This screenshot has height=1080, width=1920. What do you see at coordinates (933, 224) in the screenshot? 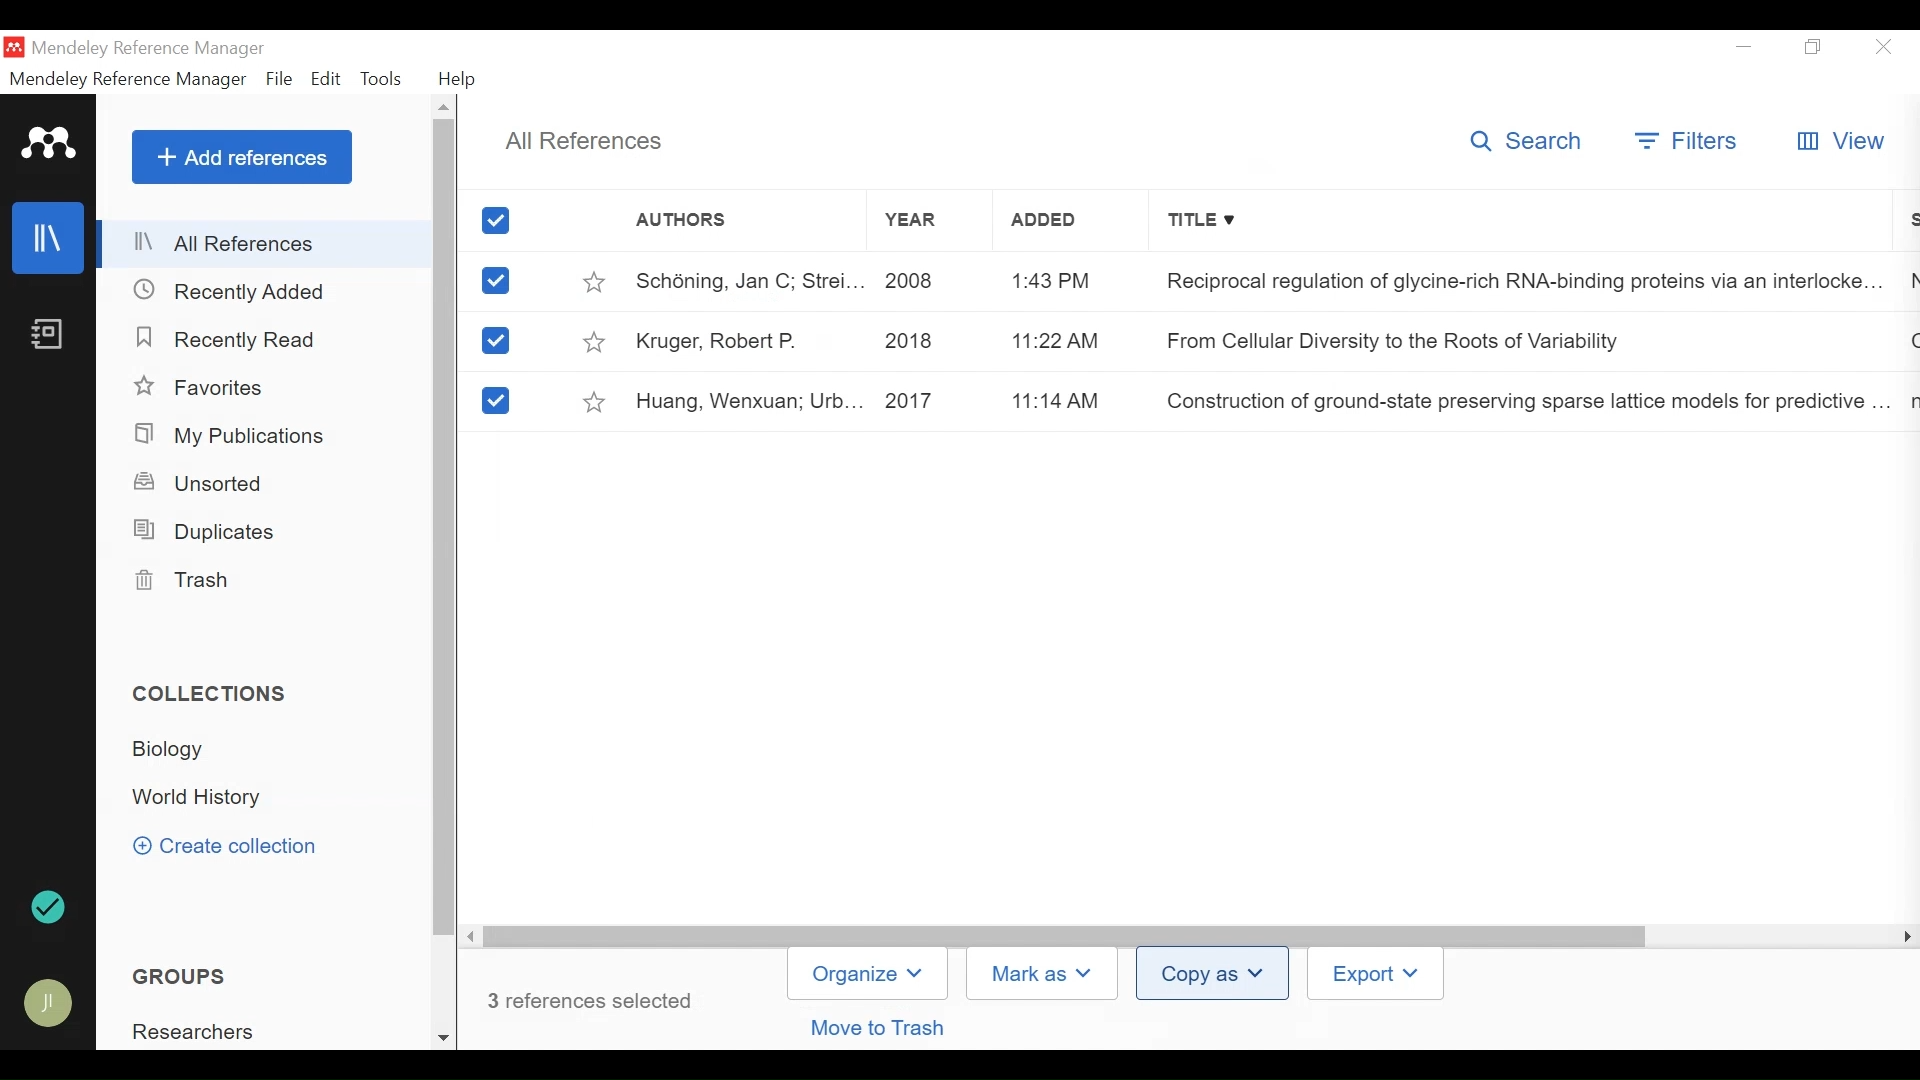
I see `Year` at bounding box center [933, 224].